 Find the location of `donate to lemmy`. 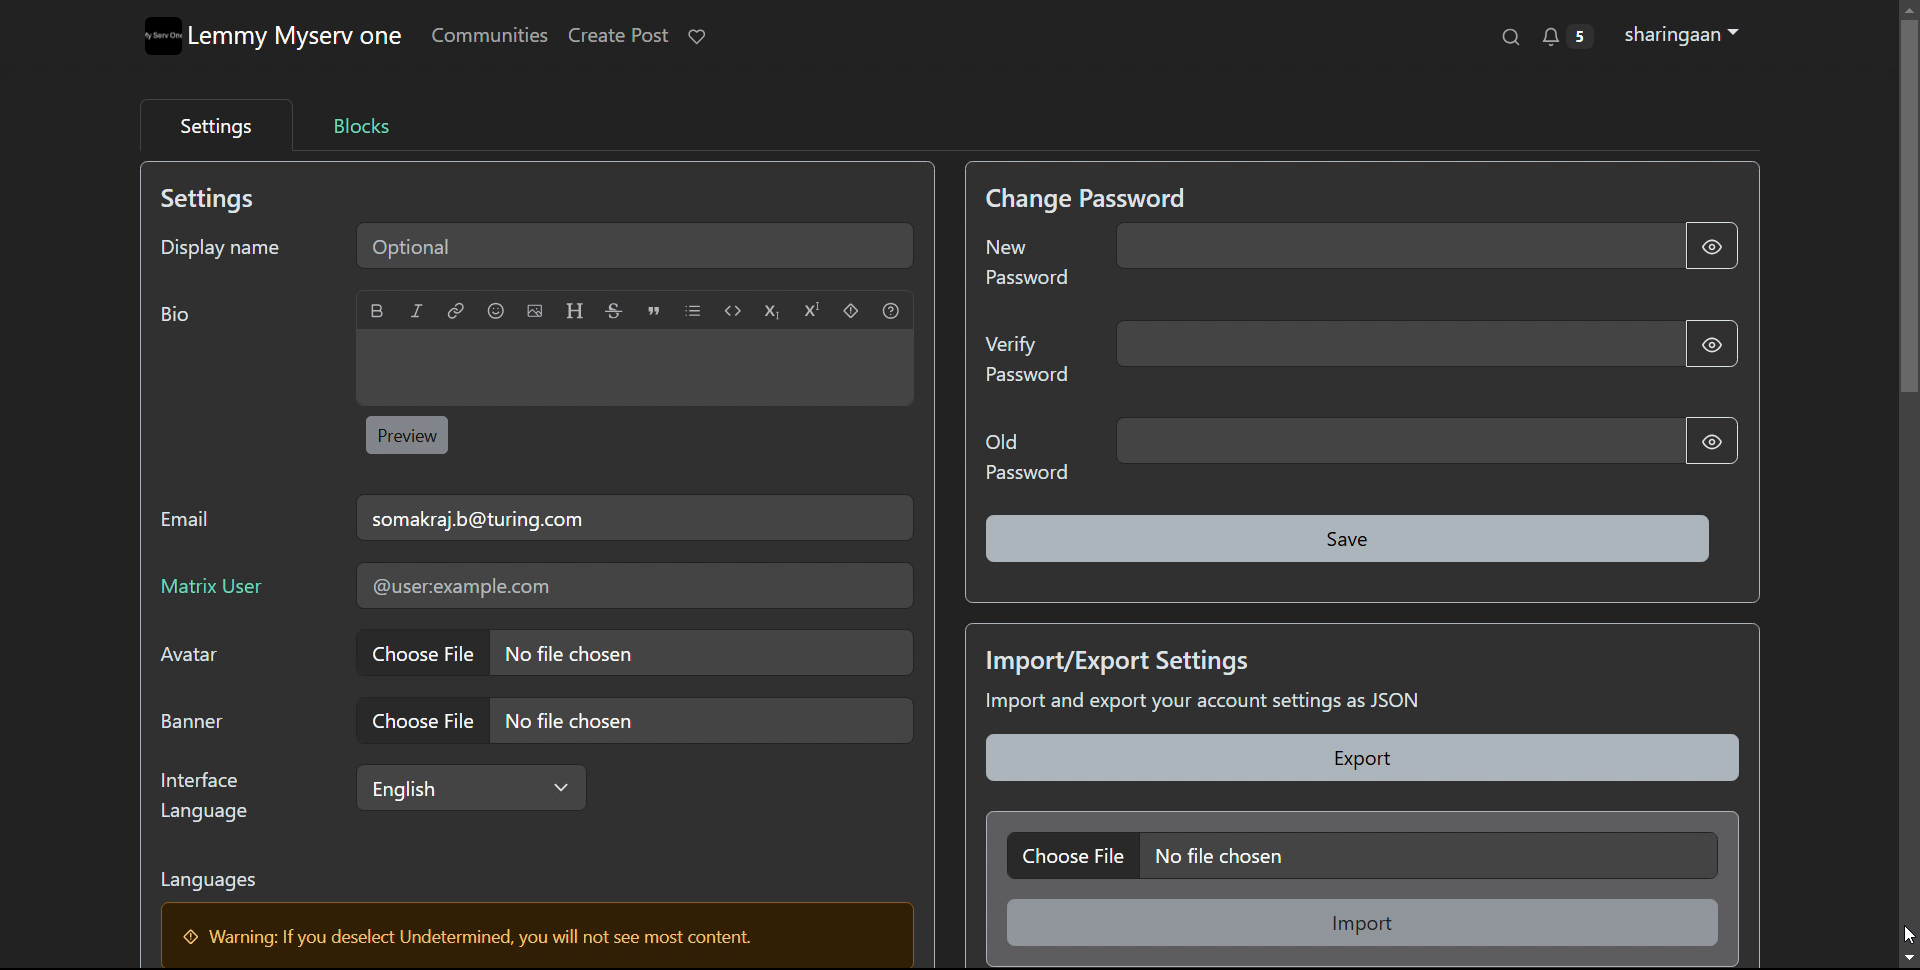

donate to lemmy is located at coordinates (698, 37).